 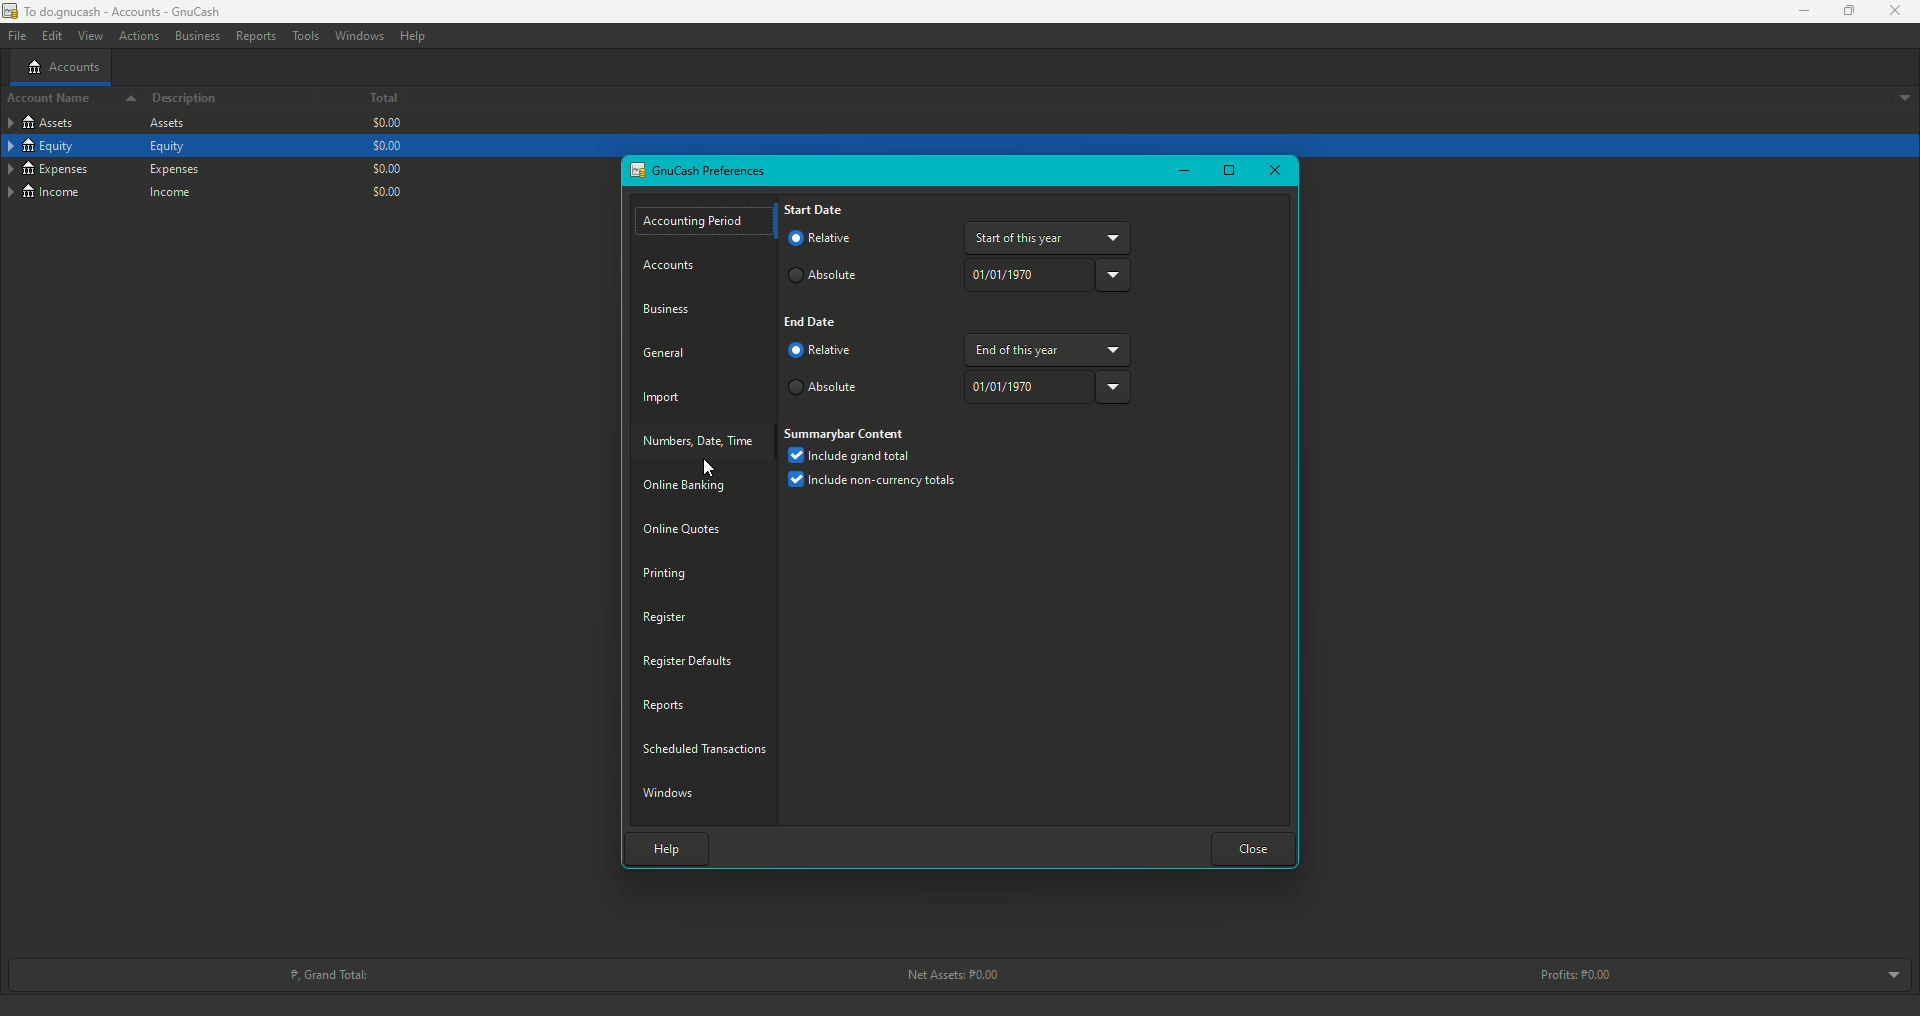 I want to click on Description, so click(x=186, y=99).